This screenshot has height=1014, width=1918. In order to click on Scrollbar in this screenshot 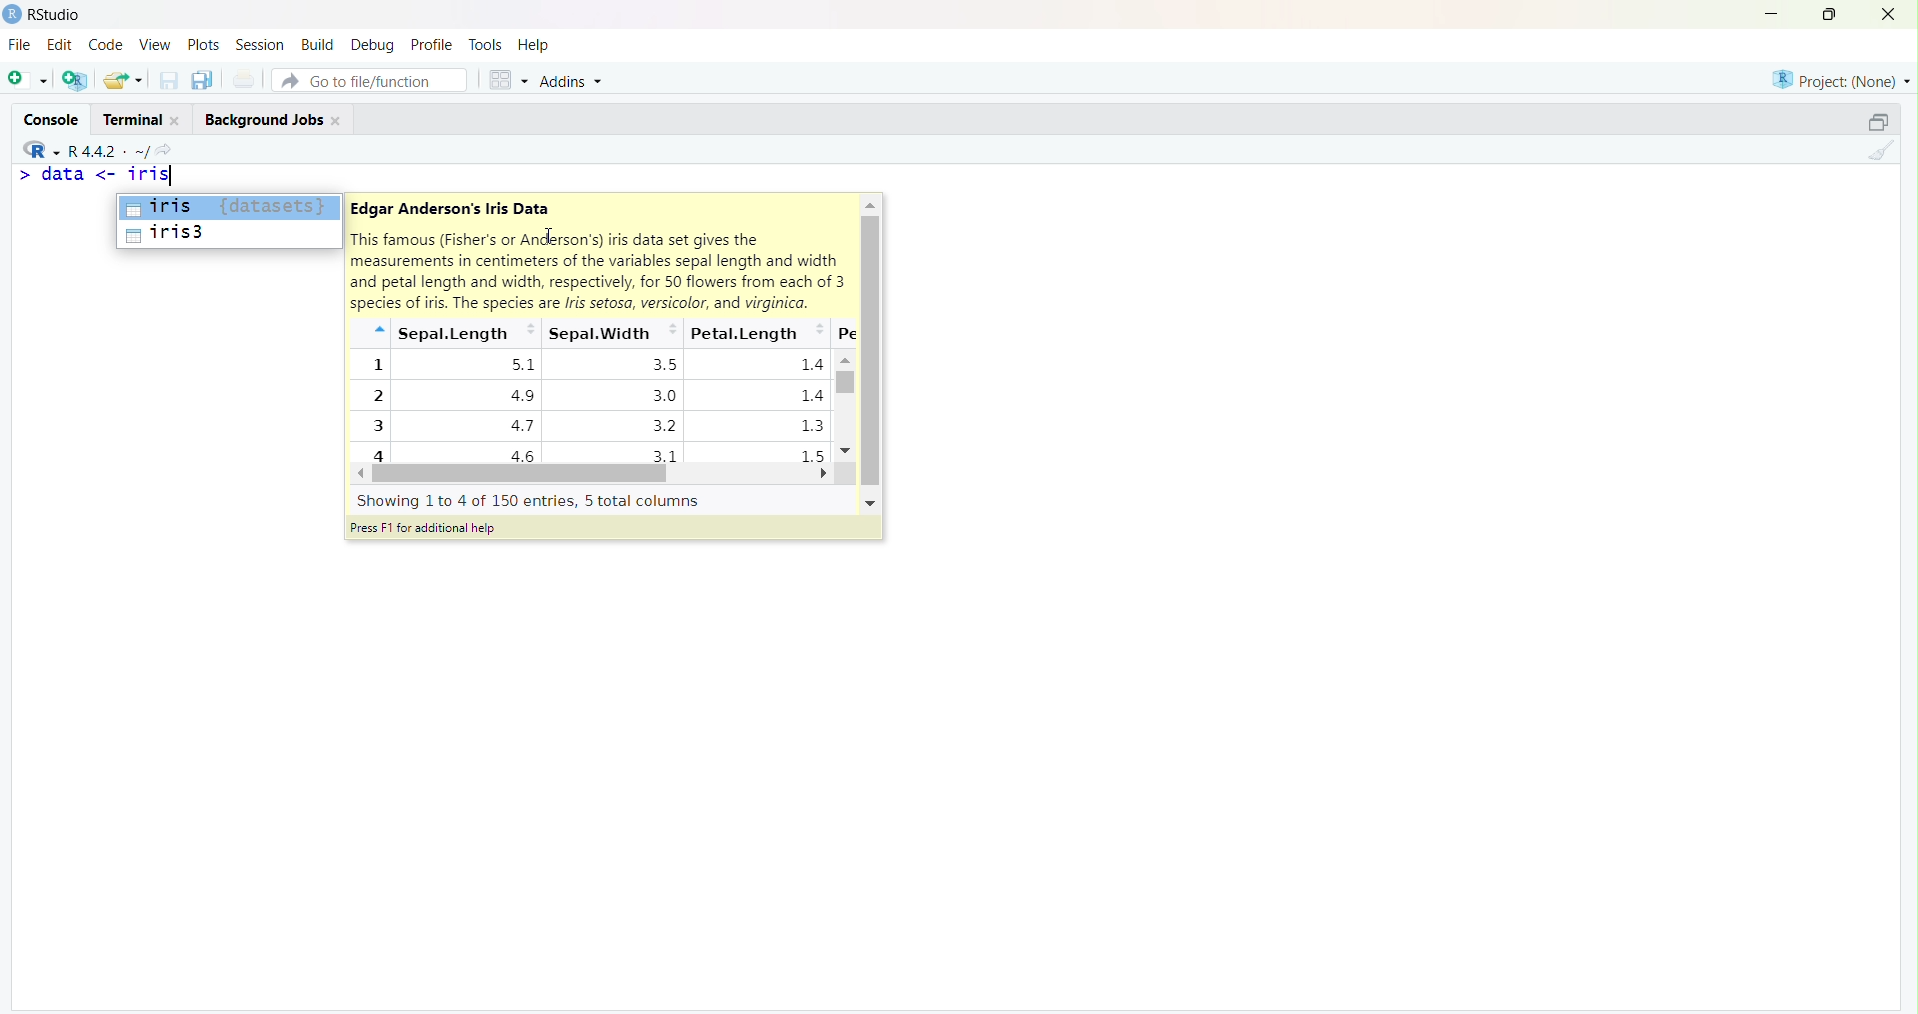, I will do `click(525, 474)`.